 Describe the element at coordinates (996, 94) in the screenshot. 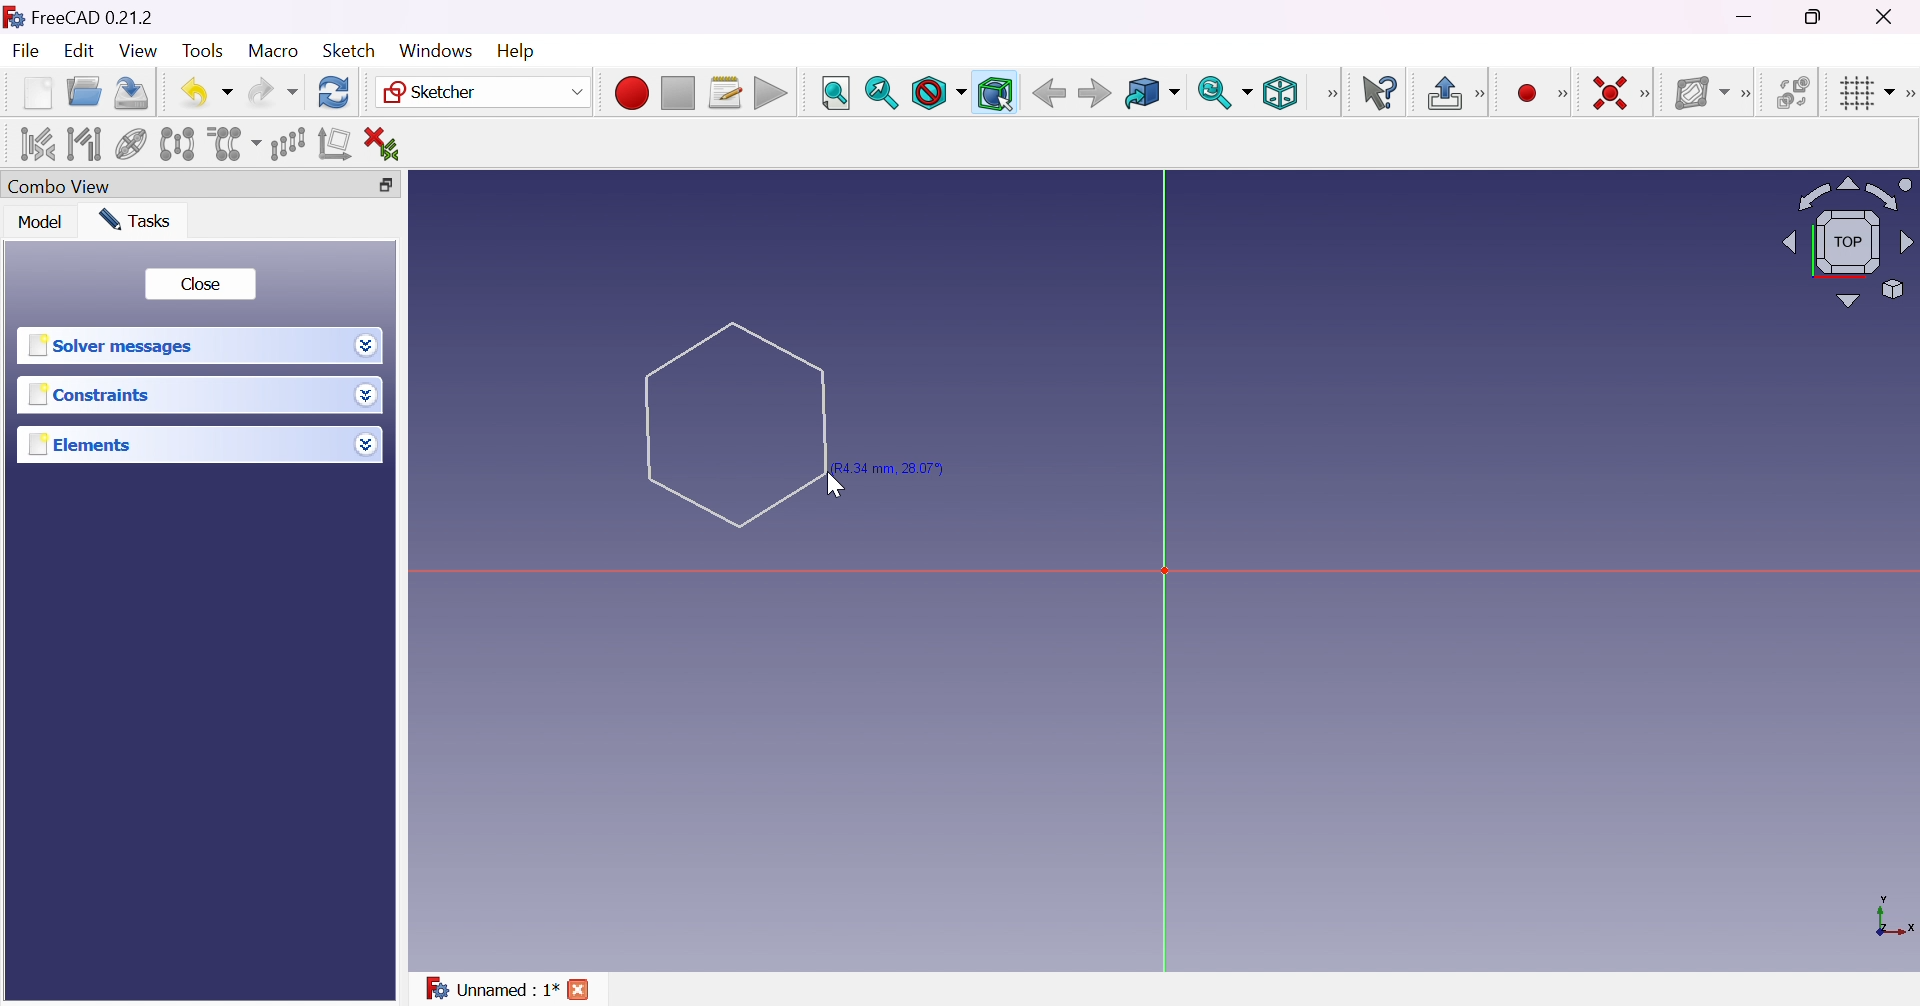

I see `Bounding box` at that location.